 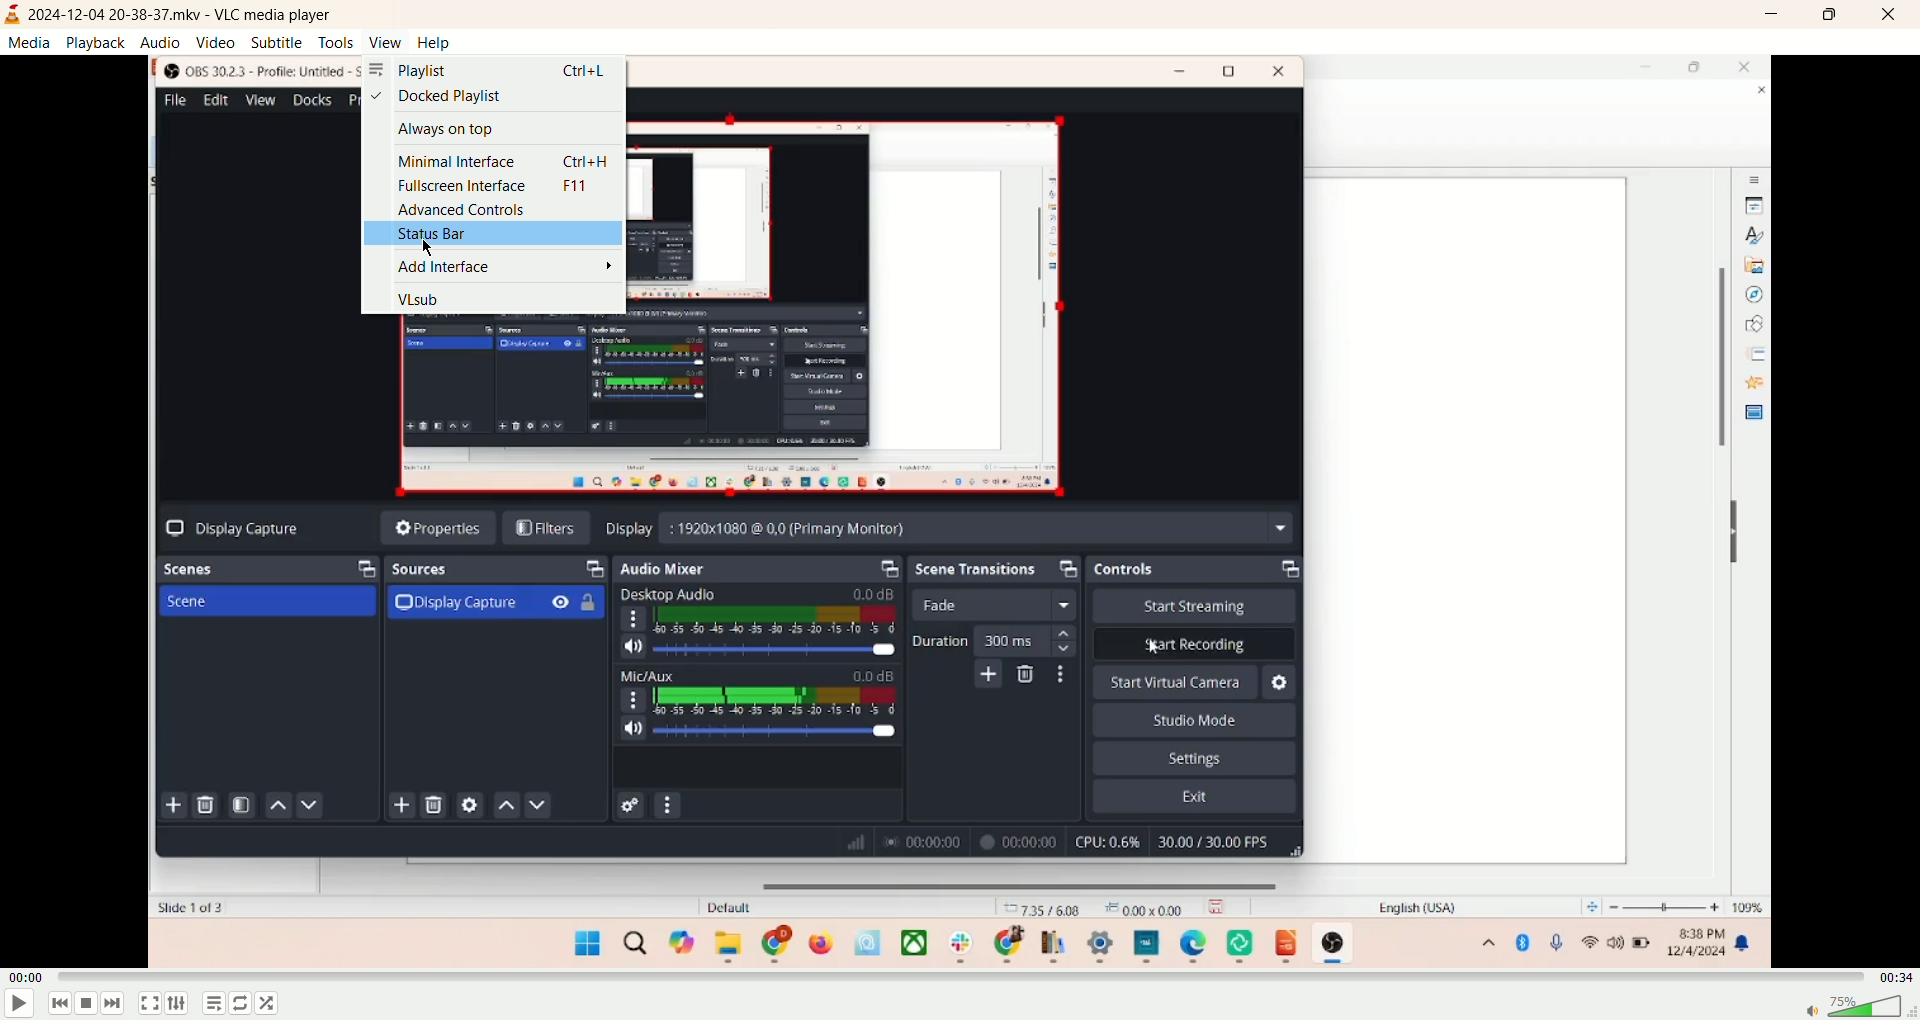 What do you see at coordinates (1854, 1005) in the screenshot?
I see `volume bar` at bounding box center [1854, 1005].